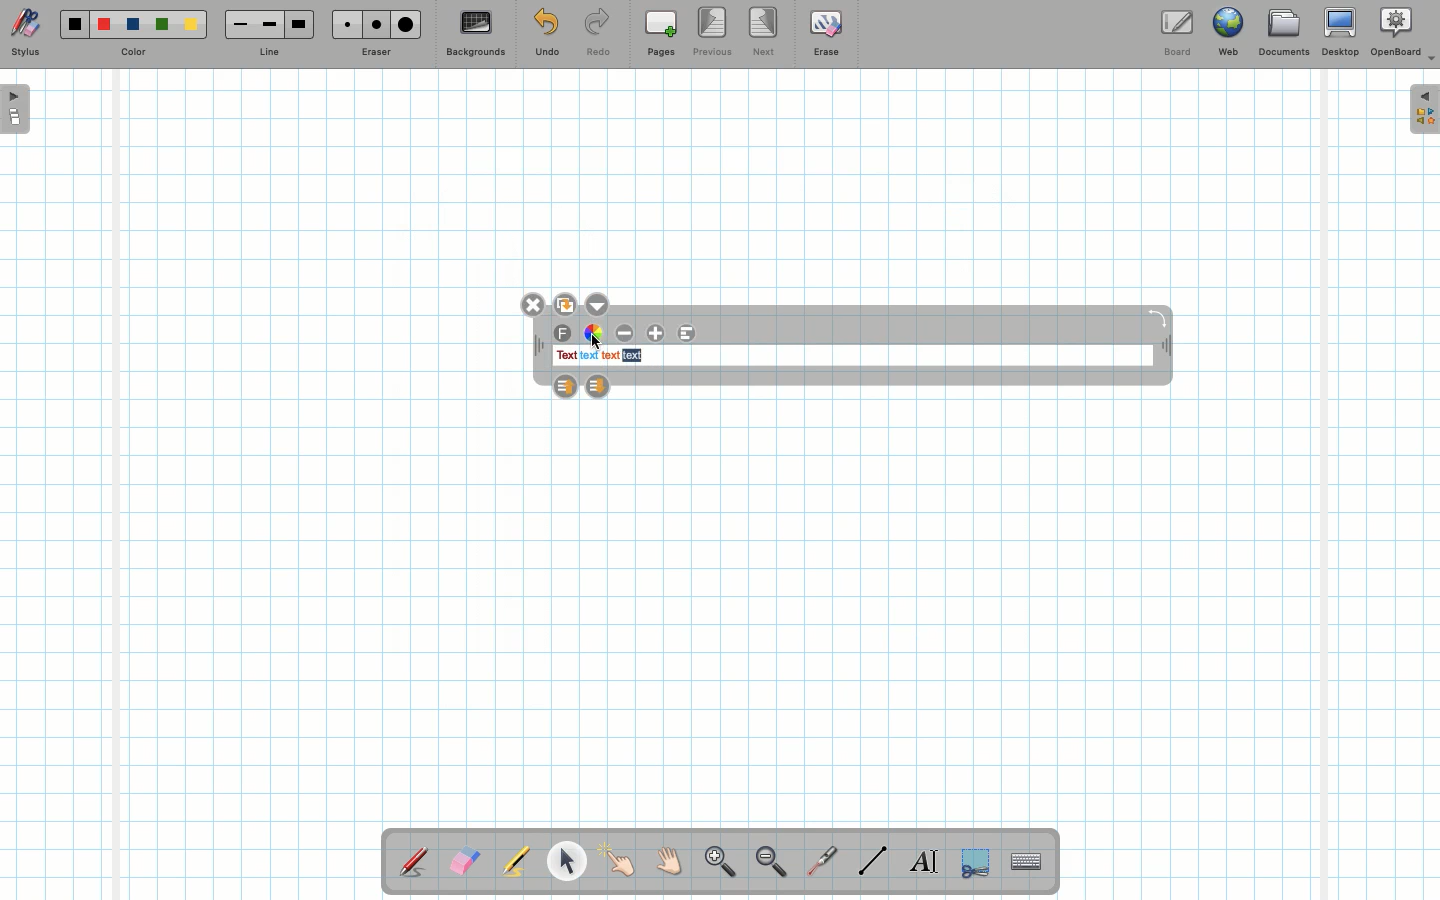 The width and height of the screenshot is (1440, 900). What do you see at coordinates (564, 334) in the screenshot?
I see `Font` at bounding box center [564, 334].